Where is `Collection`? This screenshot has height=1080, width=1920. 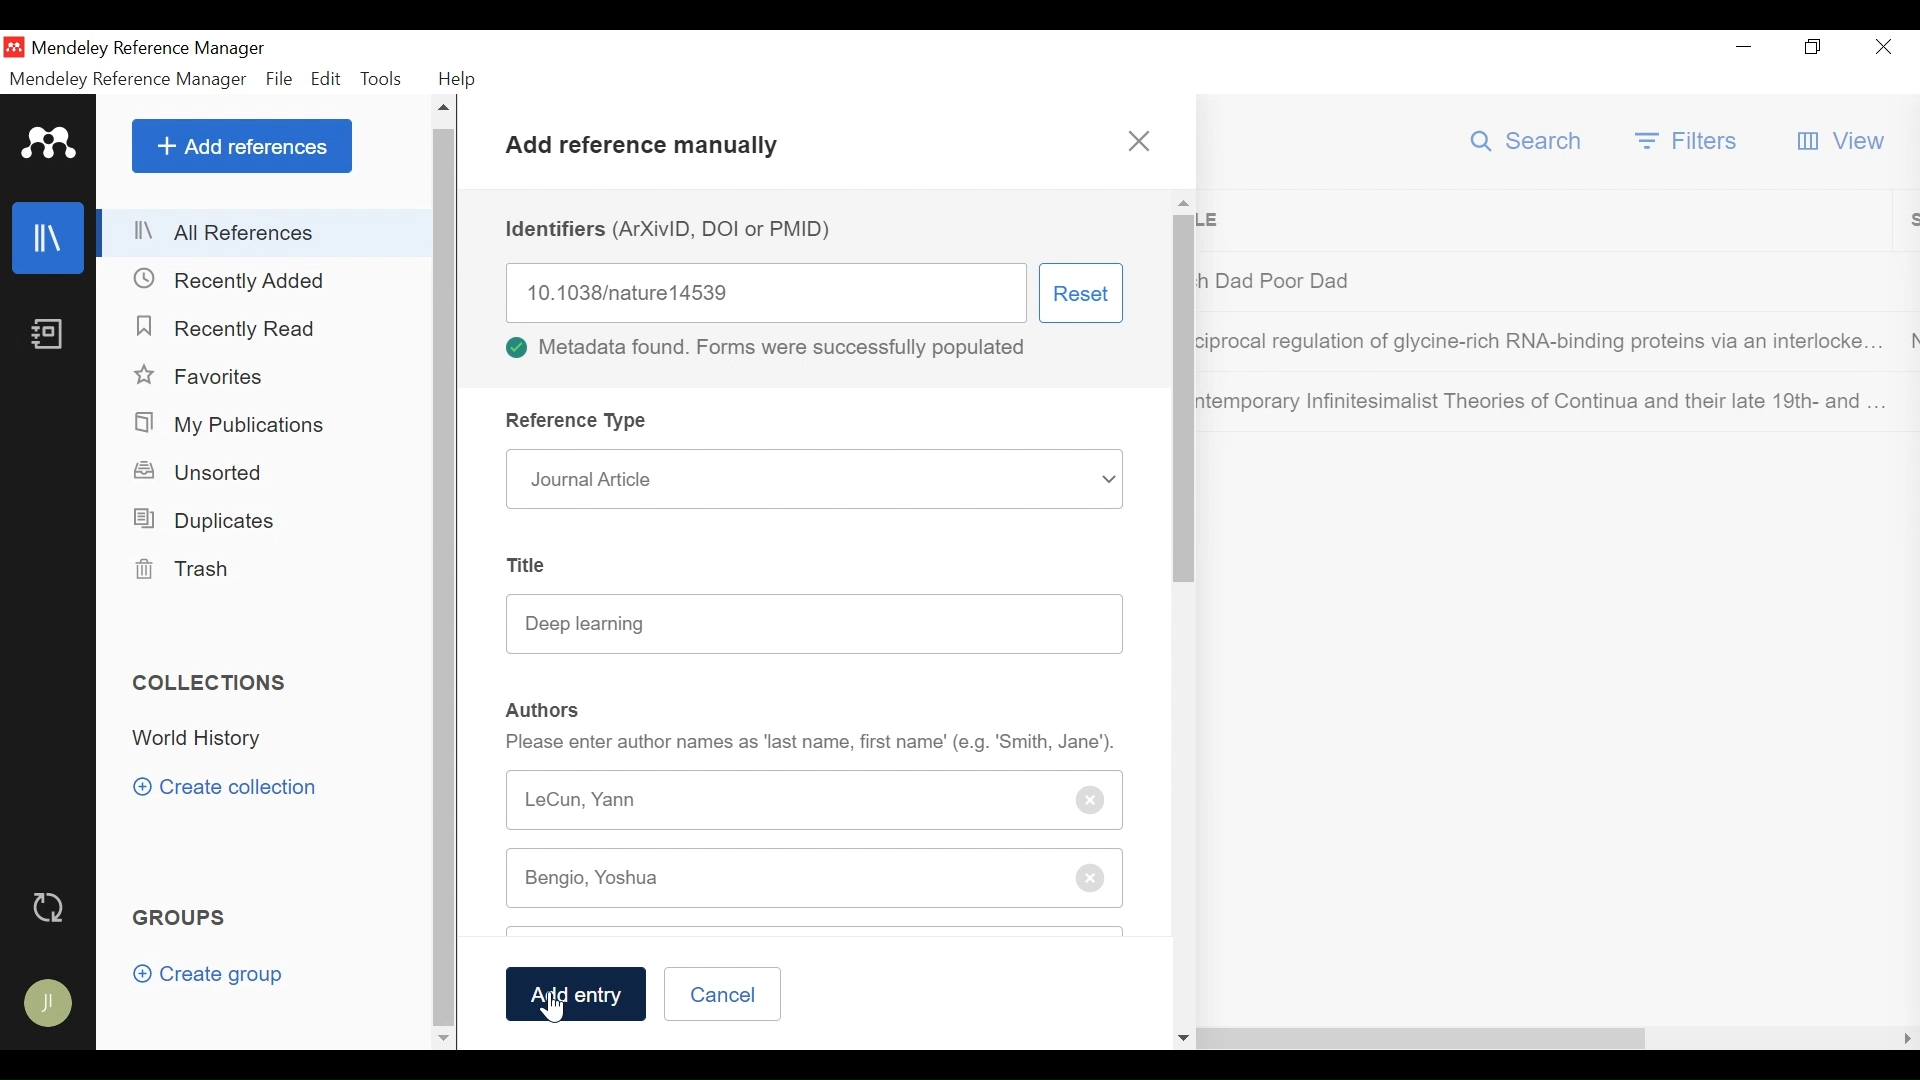
Collection is located at coordinates (274, 740).